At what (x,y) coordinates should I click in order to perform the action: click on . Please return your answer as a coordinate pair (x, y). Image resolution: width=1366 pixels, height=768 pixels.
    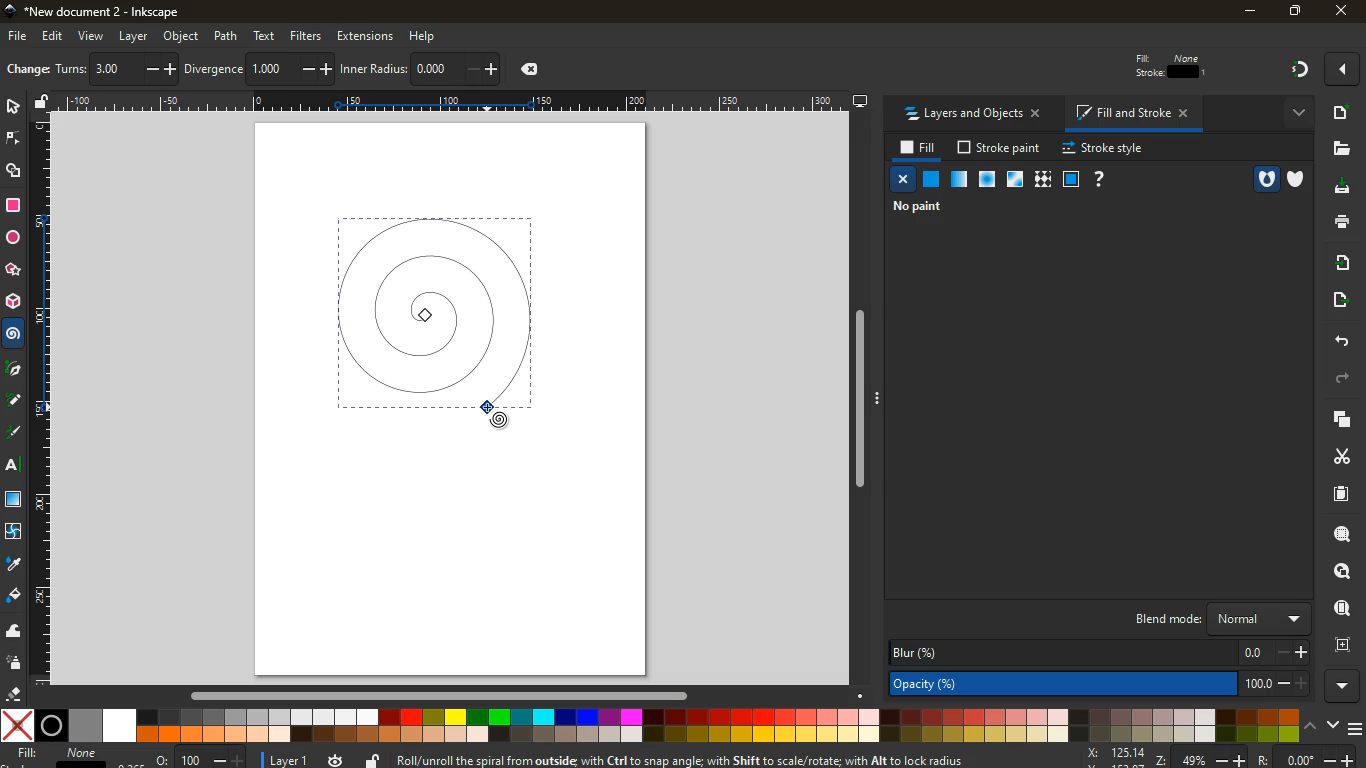
    Looking at the image, I should click on (17, 33).